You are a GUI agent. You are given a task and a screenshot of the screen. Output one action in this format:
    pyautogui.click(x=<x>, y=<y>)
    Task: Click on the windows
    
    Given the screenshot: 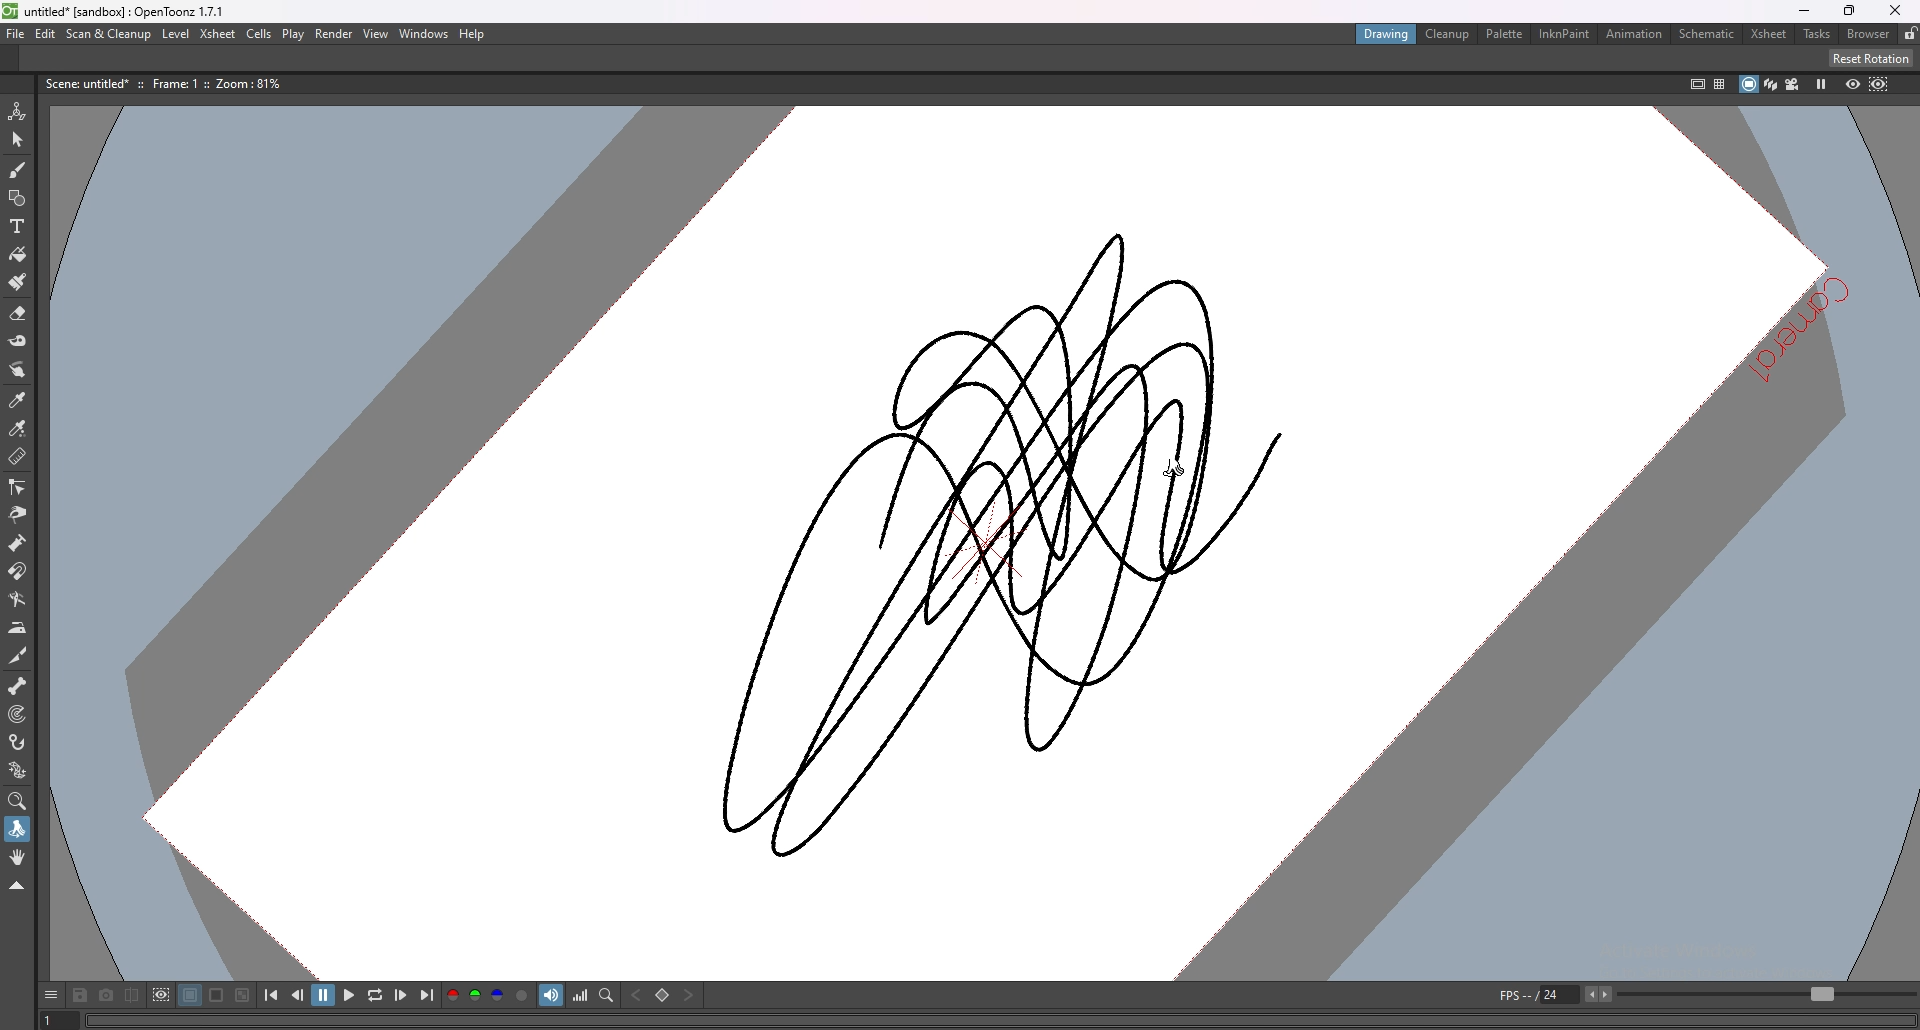 What is the action you would take?
    pyautogui.click(x=423, y=33)
    